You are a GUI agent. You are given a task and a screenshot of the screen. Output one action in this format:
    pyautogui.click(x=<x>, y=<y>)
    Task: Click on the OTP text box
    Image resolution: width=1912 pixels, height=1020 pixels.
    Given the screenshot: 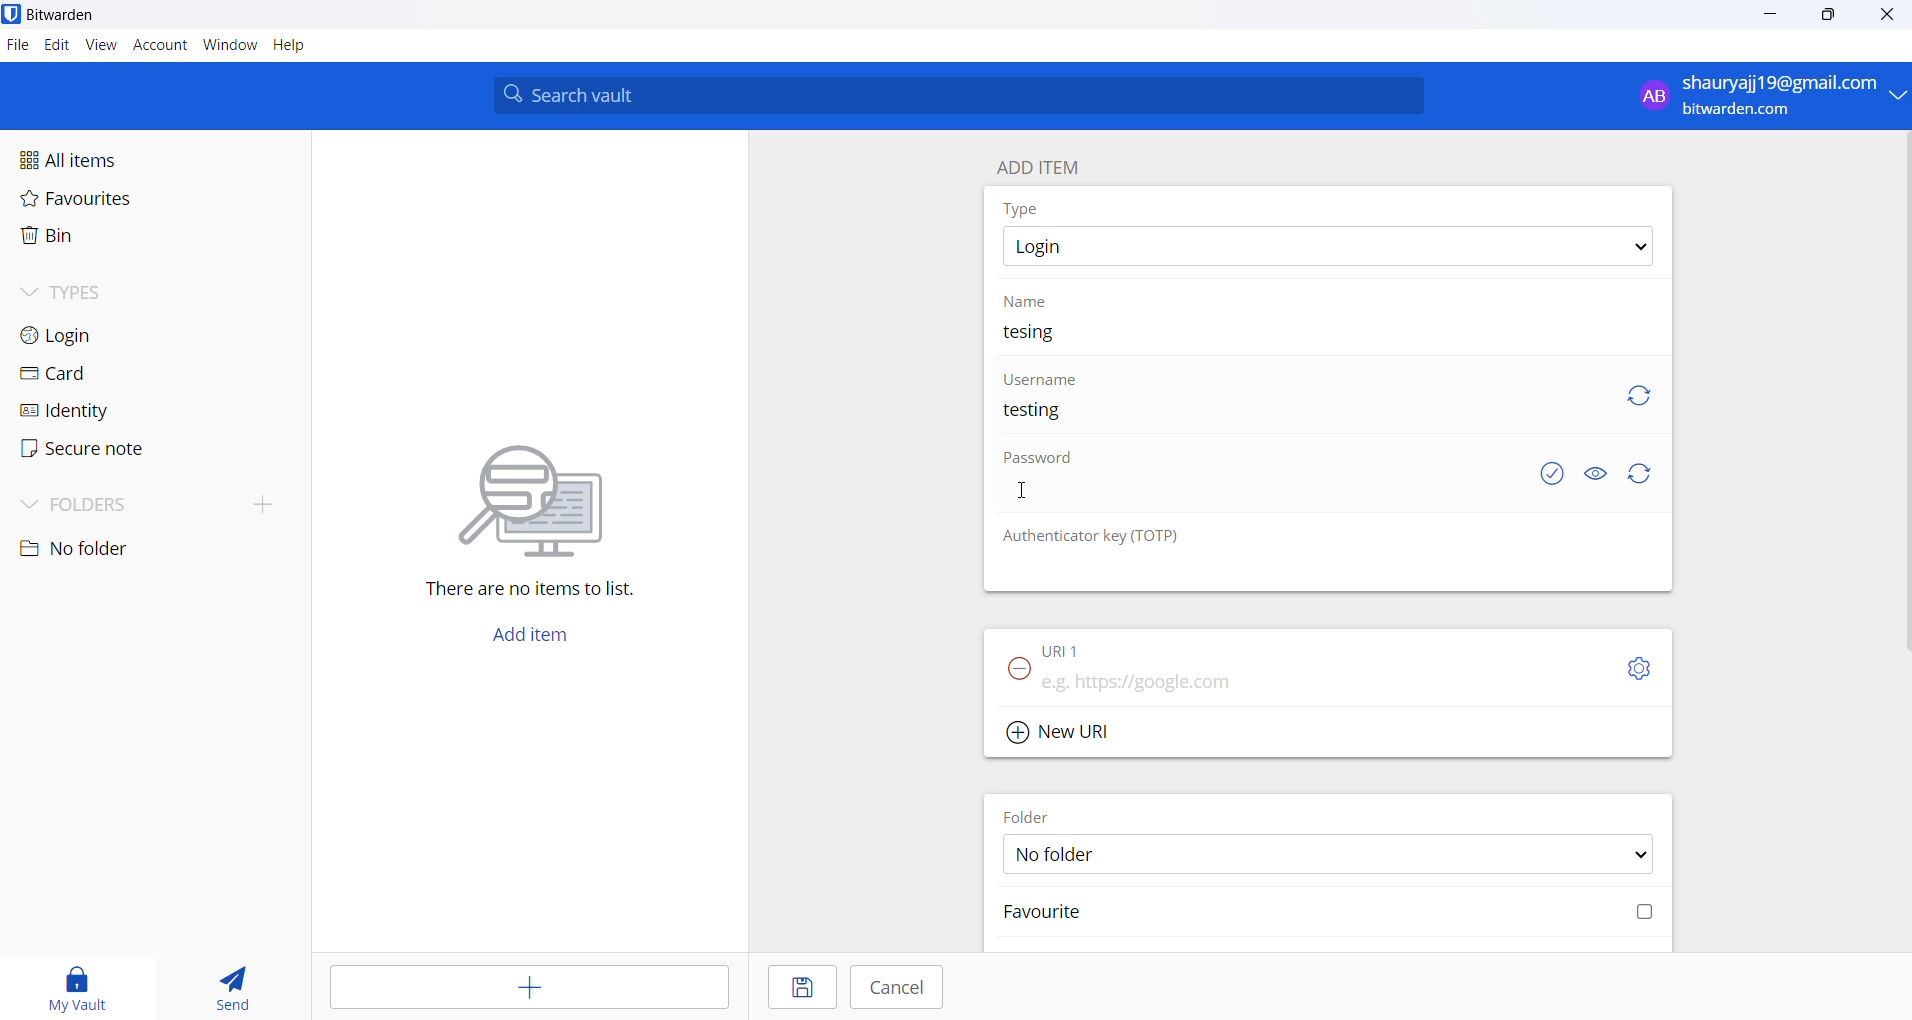 What is the action you would take?
    pyautogui.click(x=1308, y=571)
    